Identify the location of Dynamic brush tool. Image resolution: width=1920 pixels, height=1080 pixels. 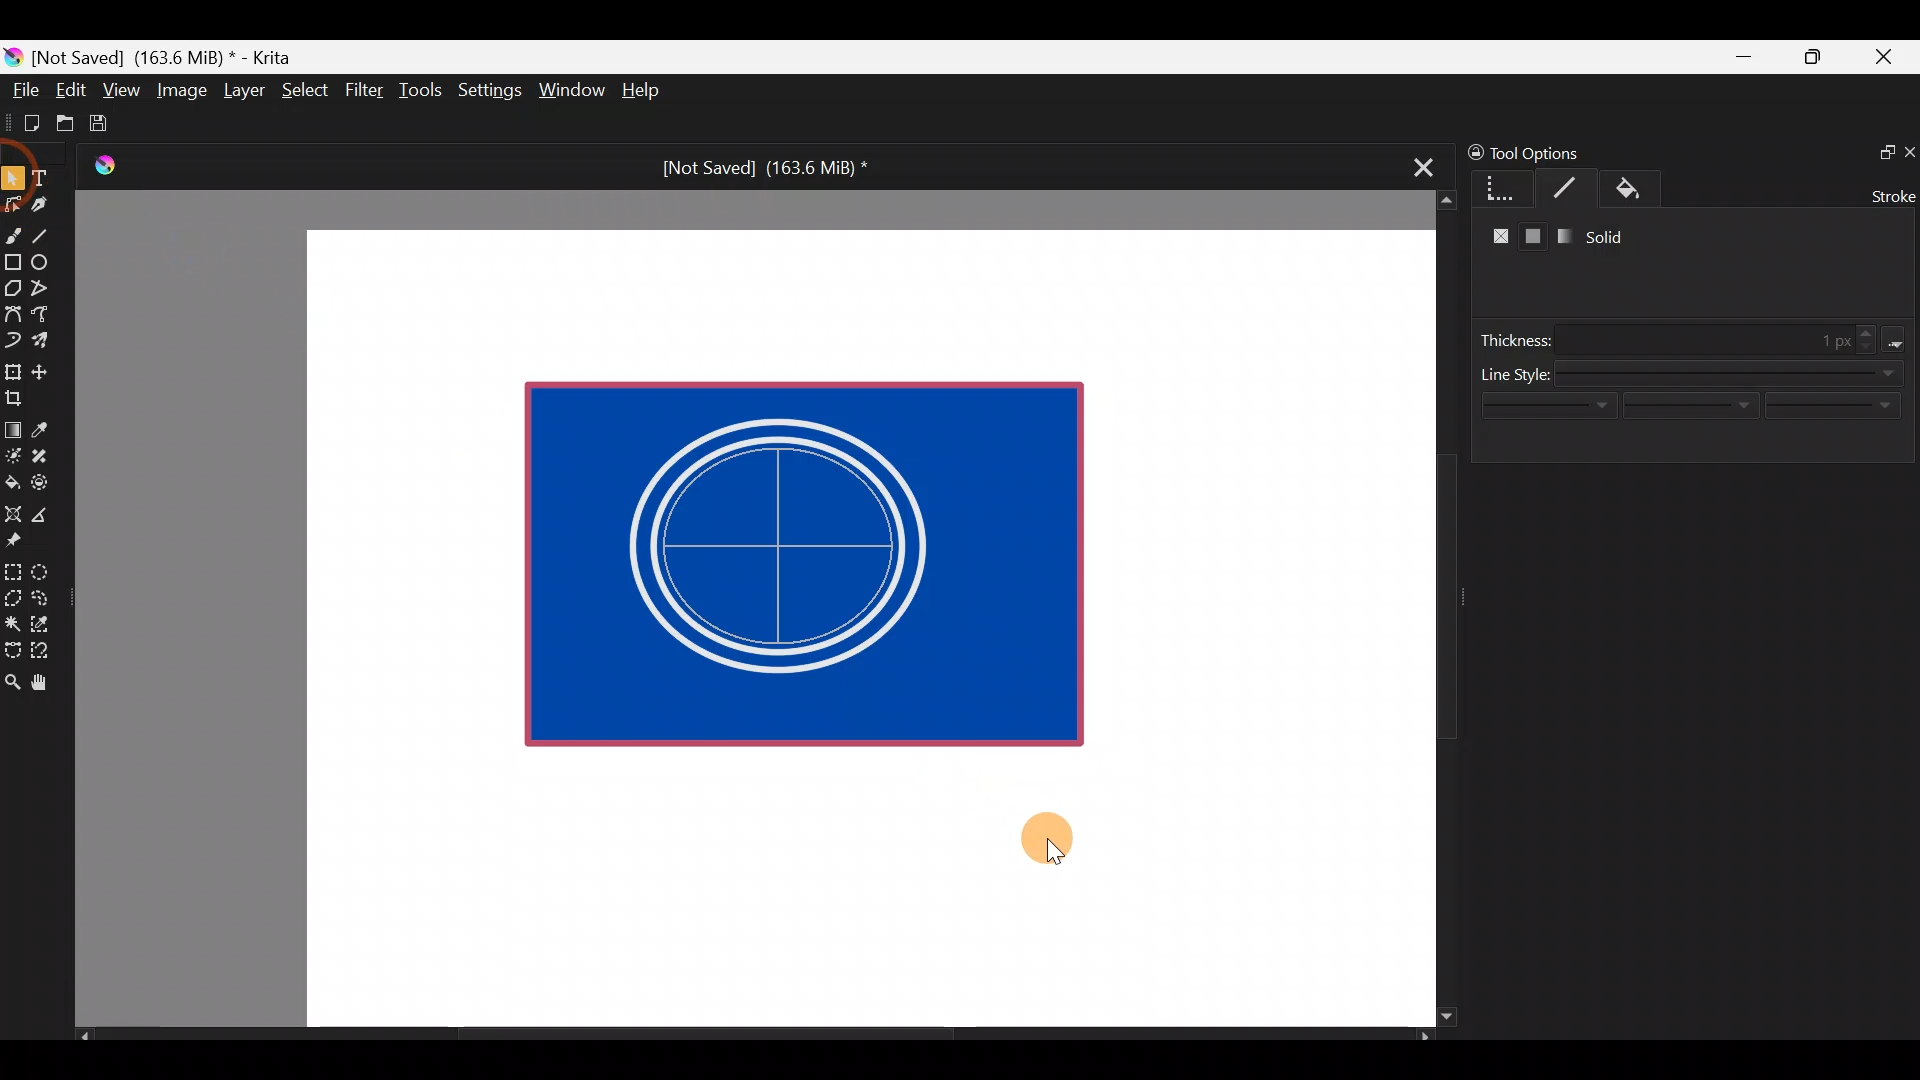
(14, 340).